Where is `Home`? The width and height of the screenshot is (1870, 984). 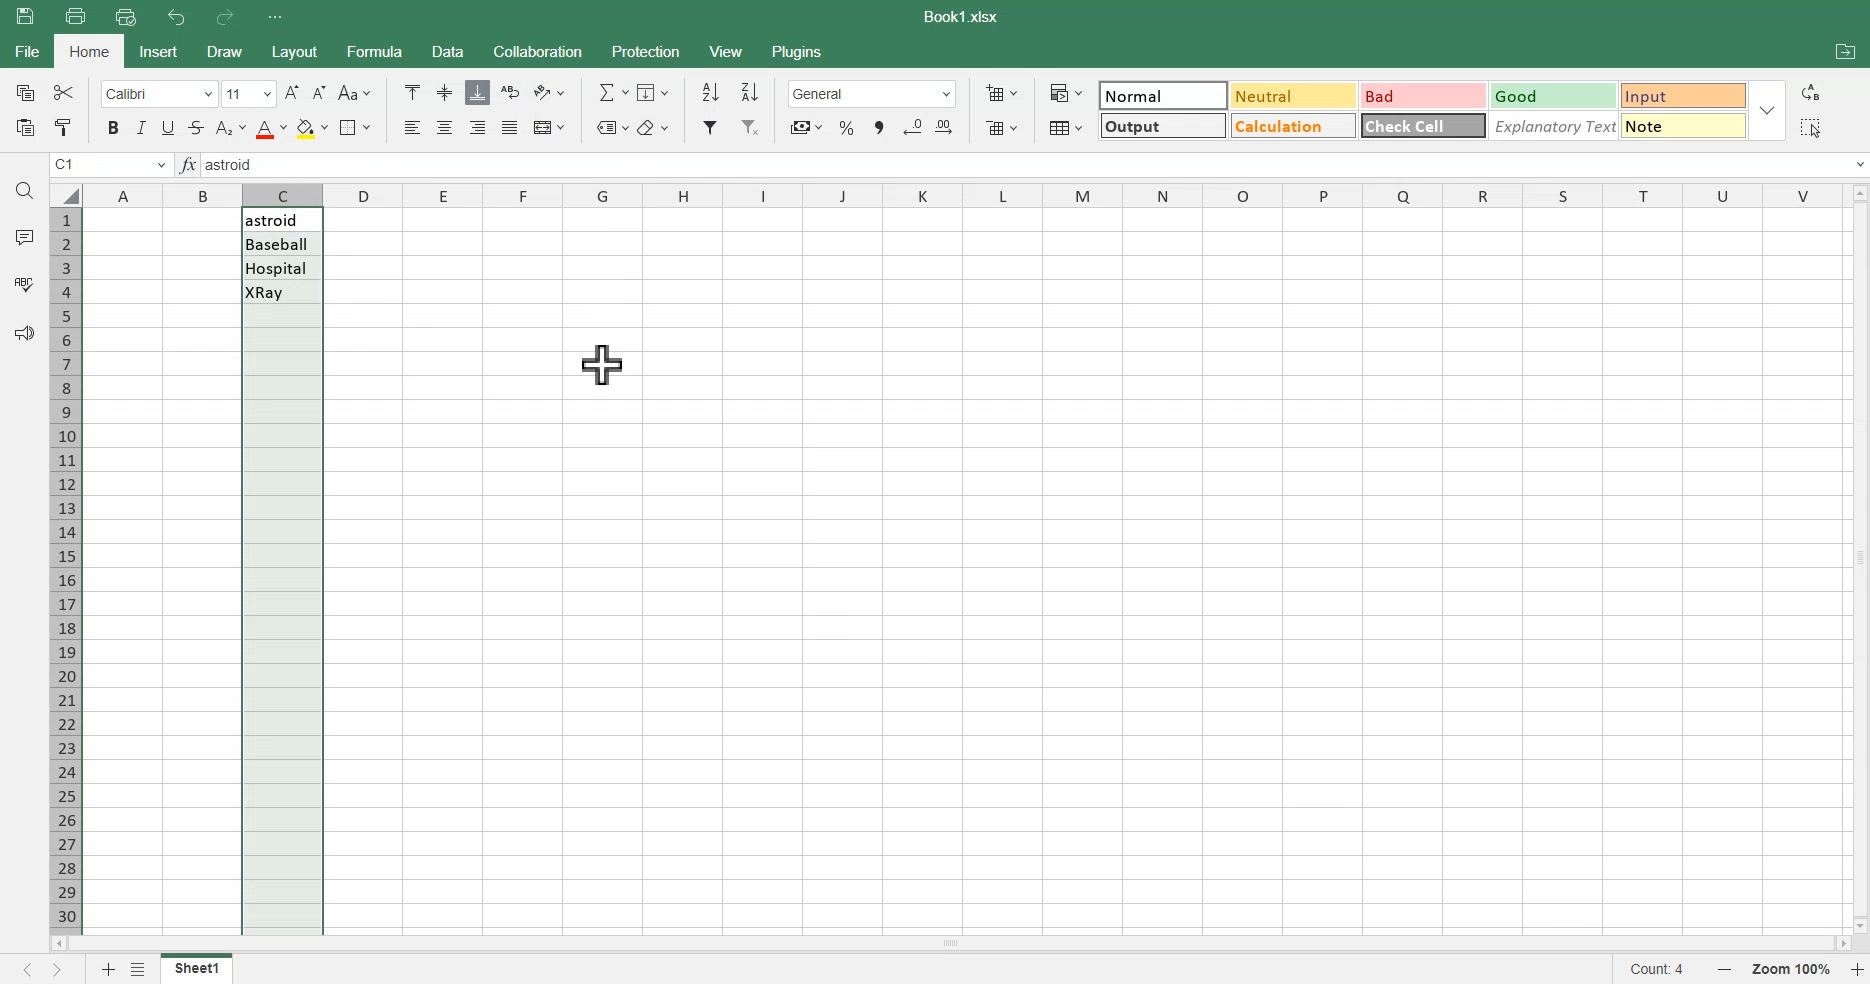
Home is located at coordinates (91, 51).